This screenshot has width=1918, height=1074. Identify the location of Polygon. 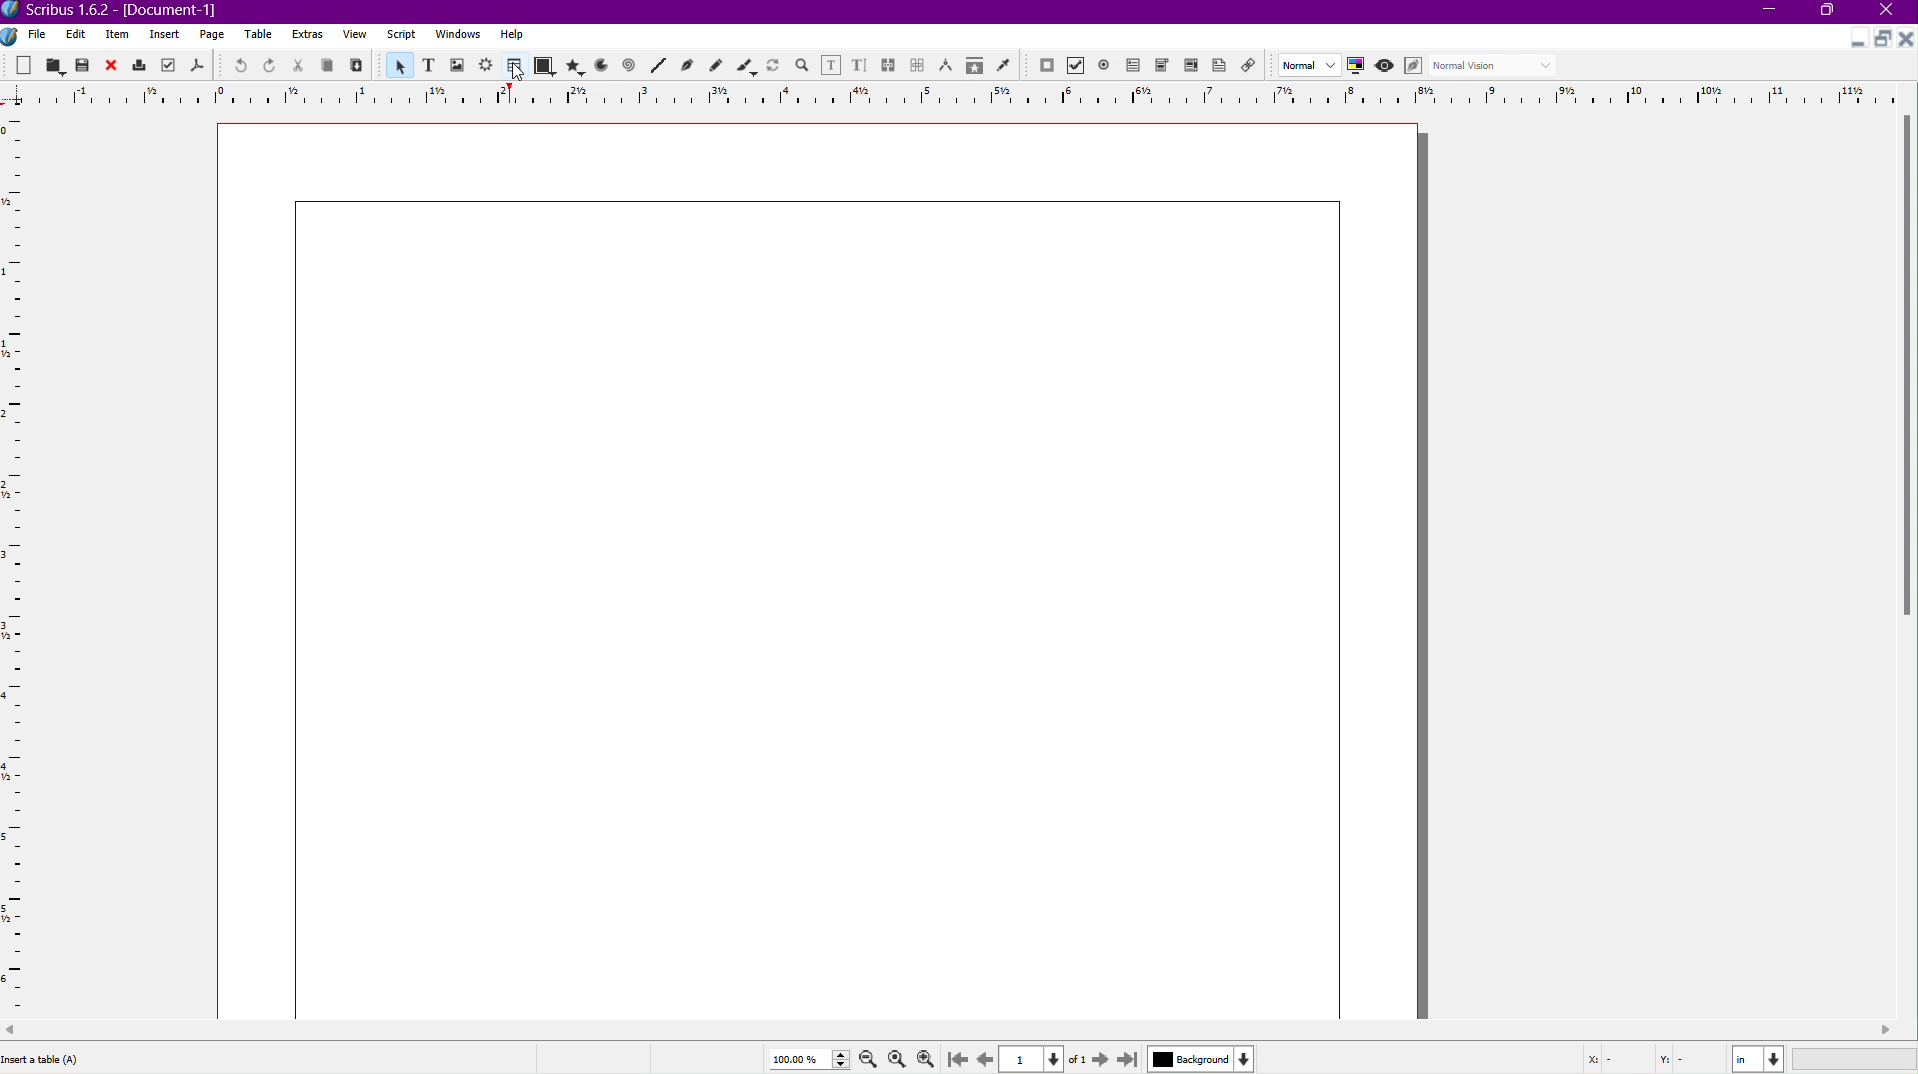
(576, 66).